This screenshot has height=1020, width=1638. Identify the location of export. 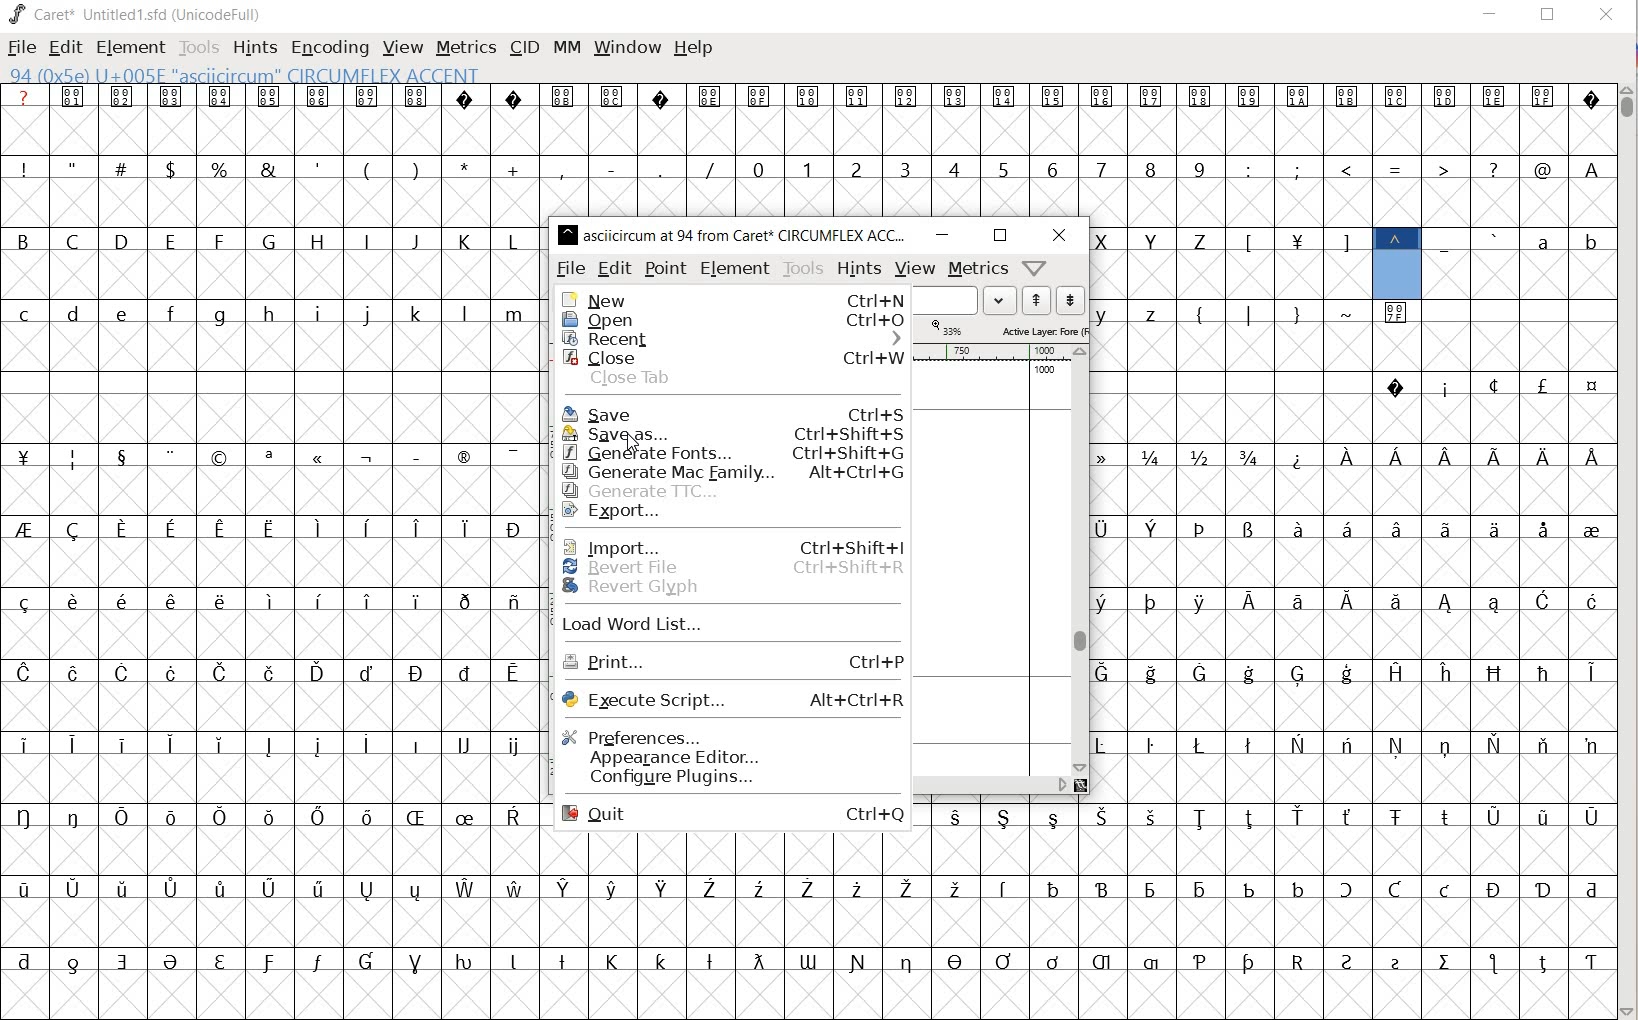
(734, 516).